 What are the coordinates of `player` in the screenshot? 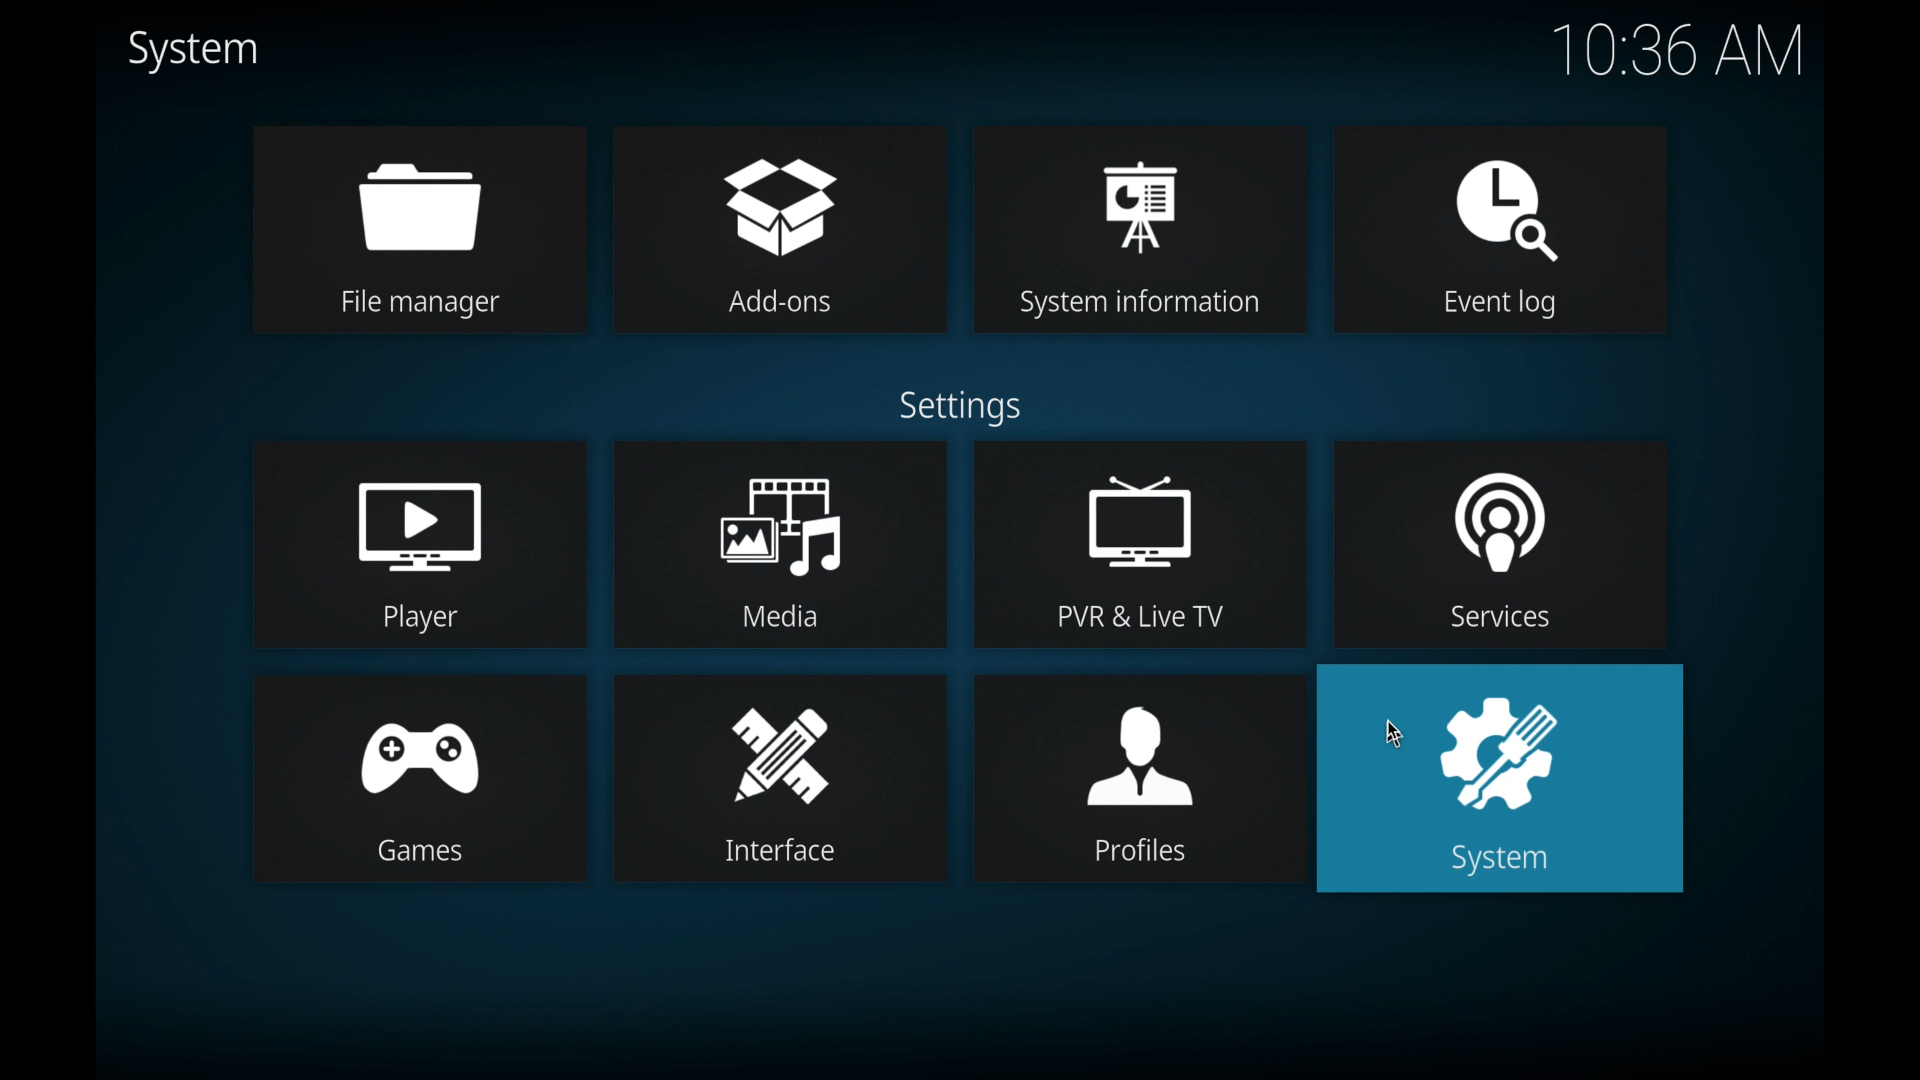 It's located at (418, 543).